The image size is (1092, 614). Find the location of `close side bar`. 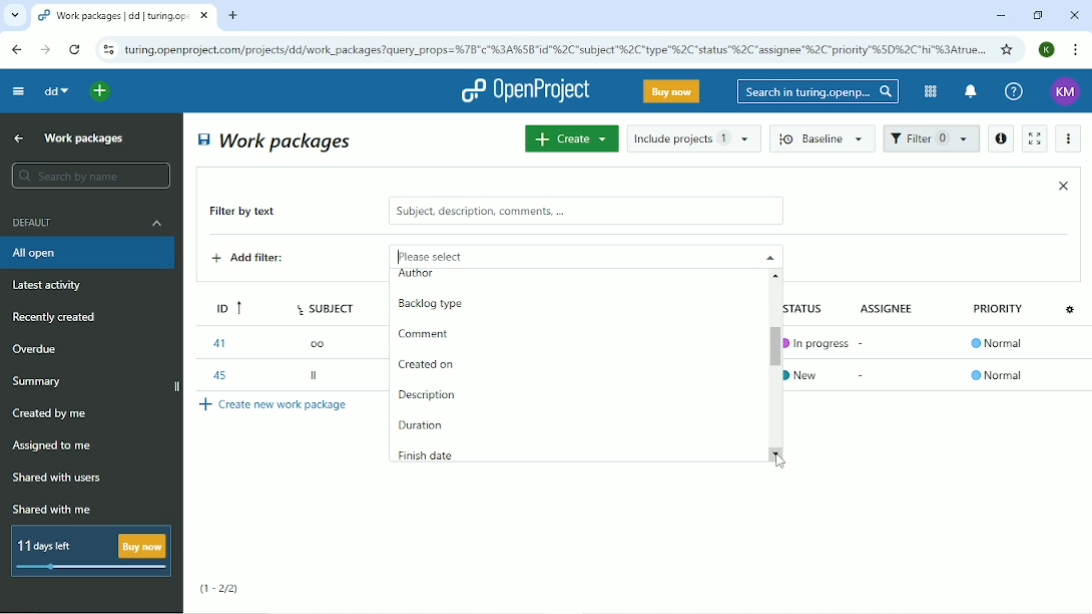

close side bar is located at coordinates (175, 388).